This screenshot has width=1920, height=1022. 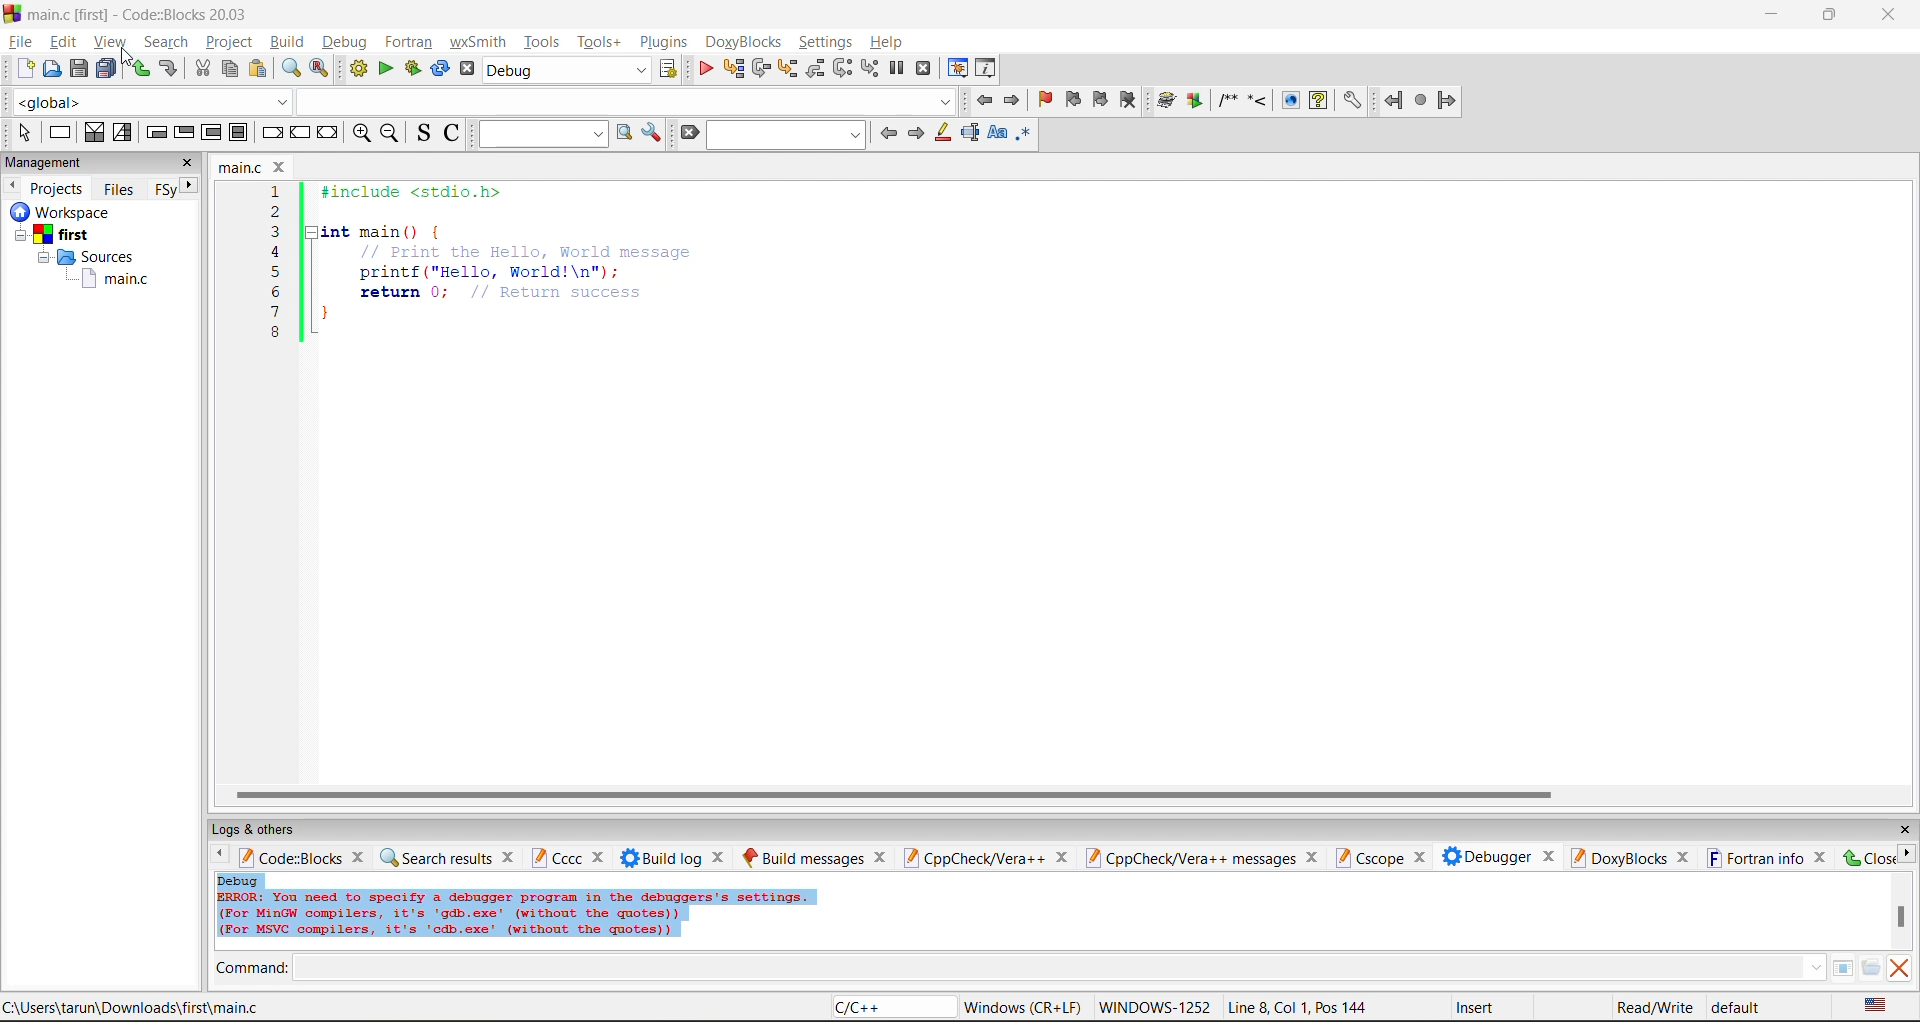 I want to click on zoom in, so click(x=358, y=134).